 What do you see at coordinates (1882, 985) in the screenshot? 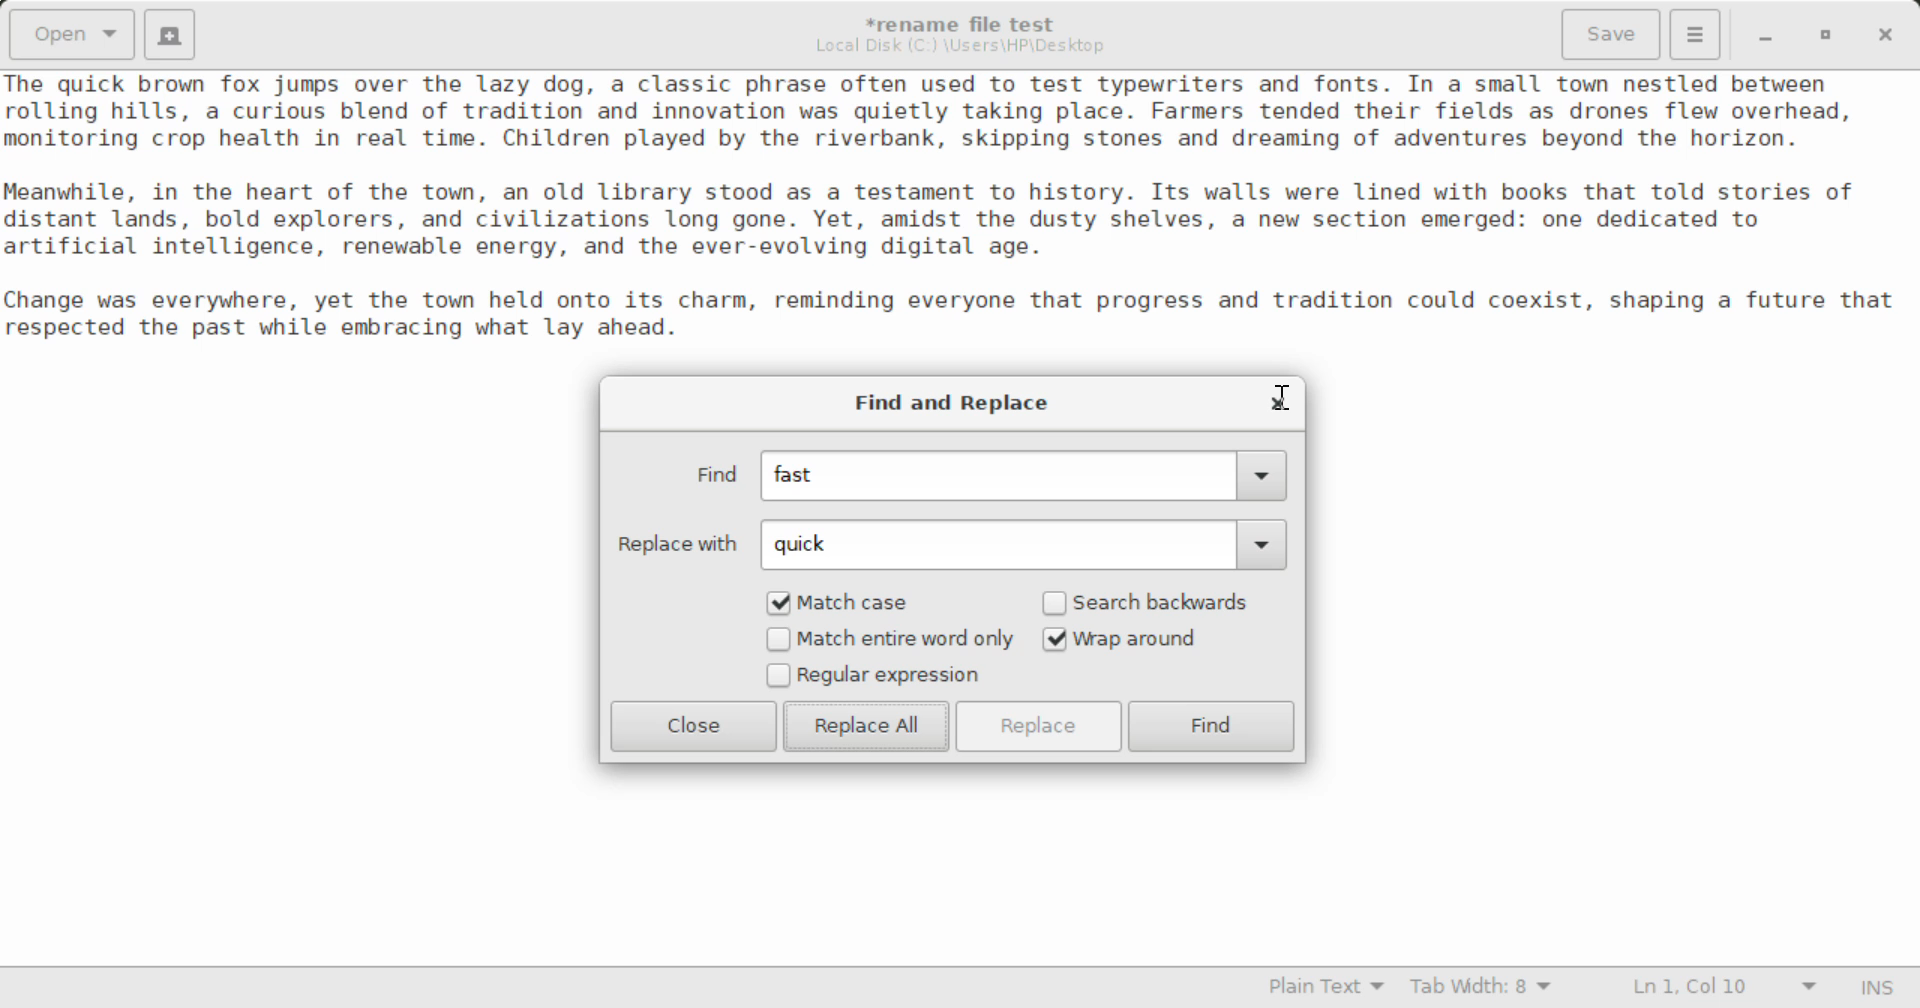
I see `Input Mode` at bounding box center [1882, 985].